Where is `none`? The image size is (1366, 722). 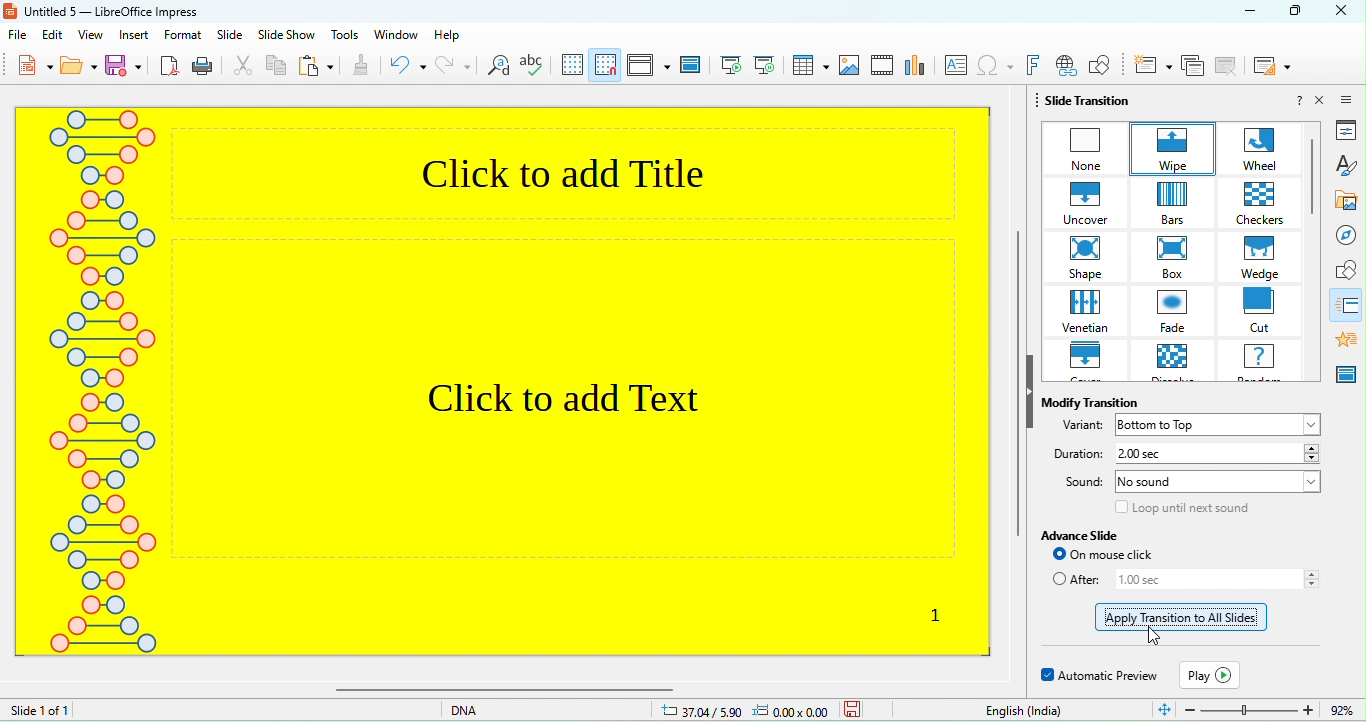 none is located at coordinates (1083, 146).